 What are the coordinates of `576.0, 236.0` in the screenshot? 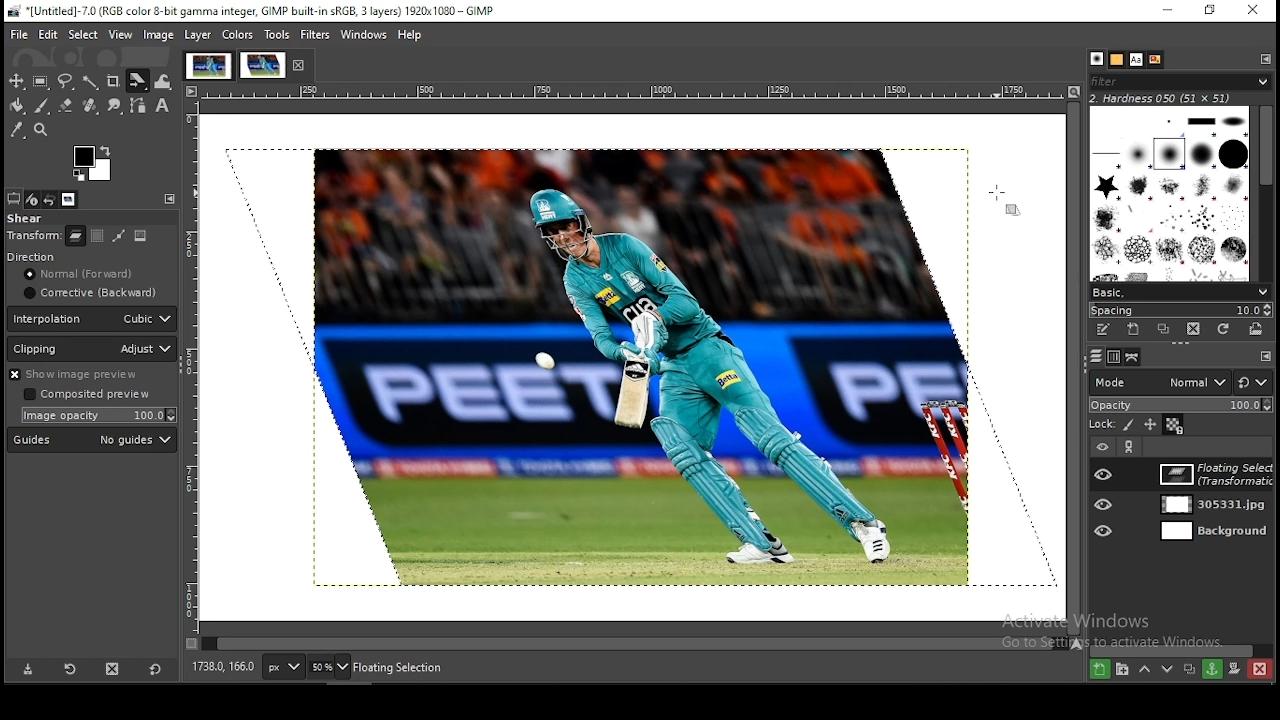 It's located at (223, 666).